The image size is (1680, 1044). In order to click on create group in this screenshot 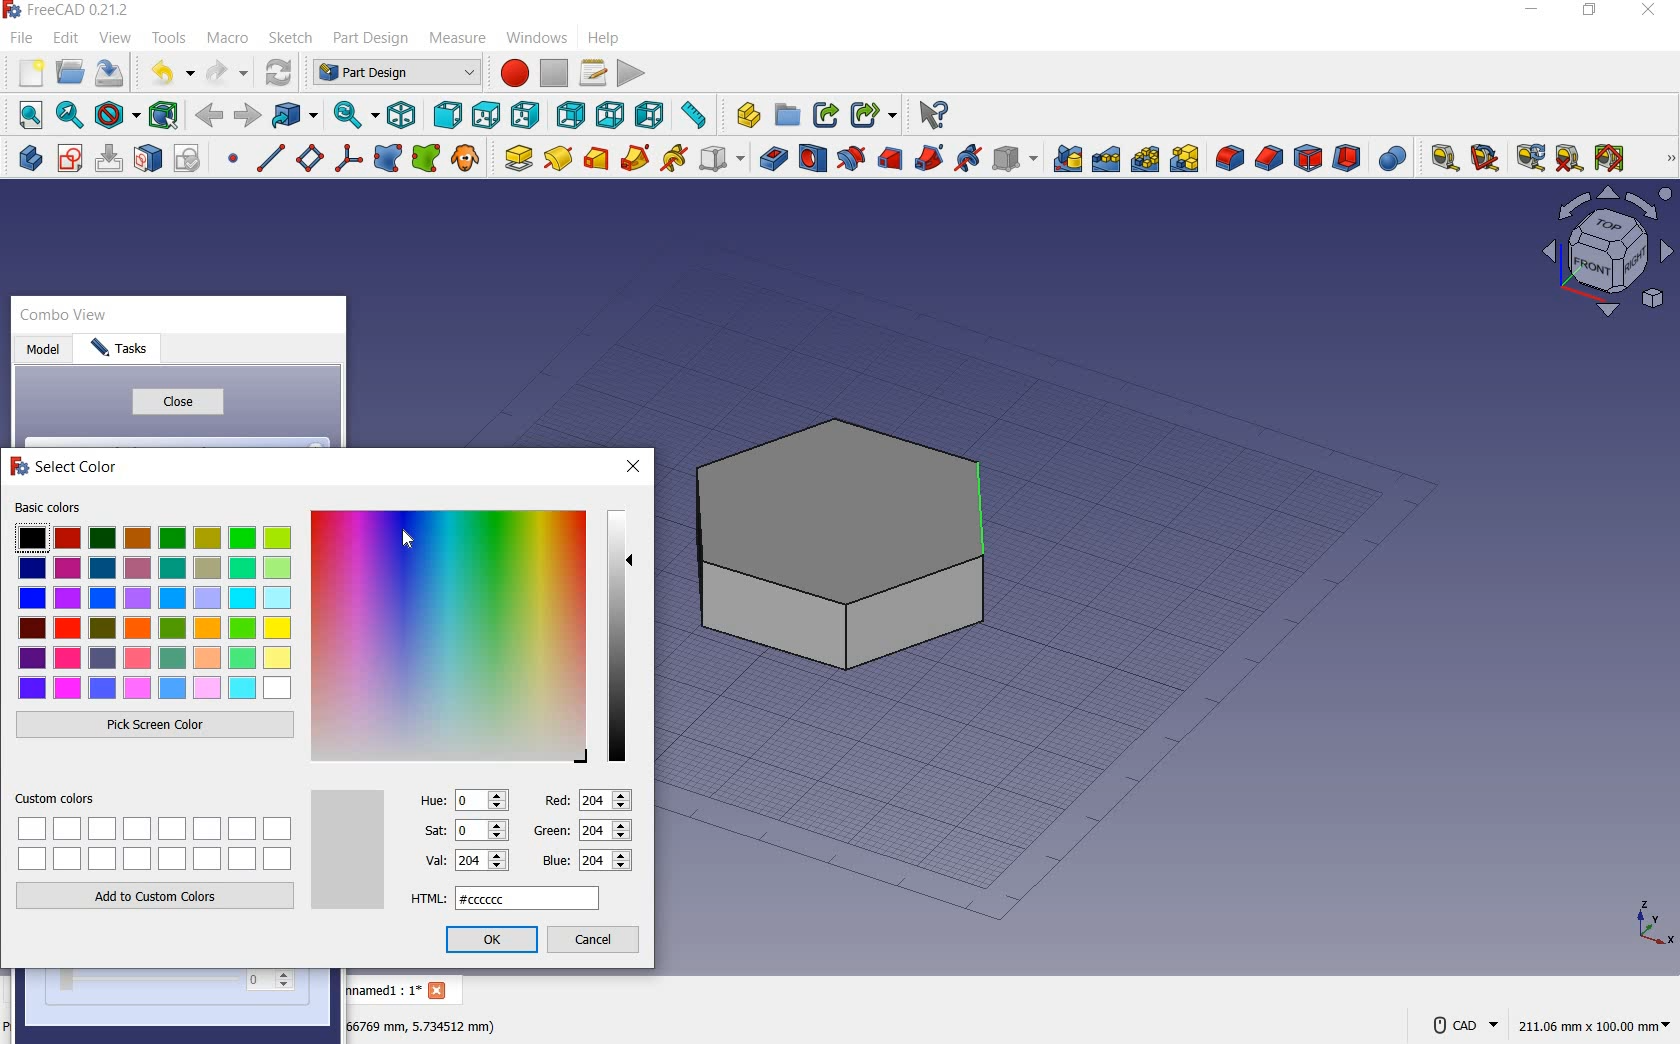, I will do `click(788, 116)`.